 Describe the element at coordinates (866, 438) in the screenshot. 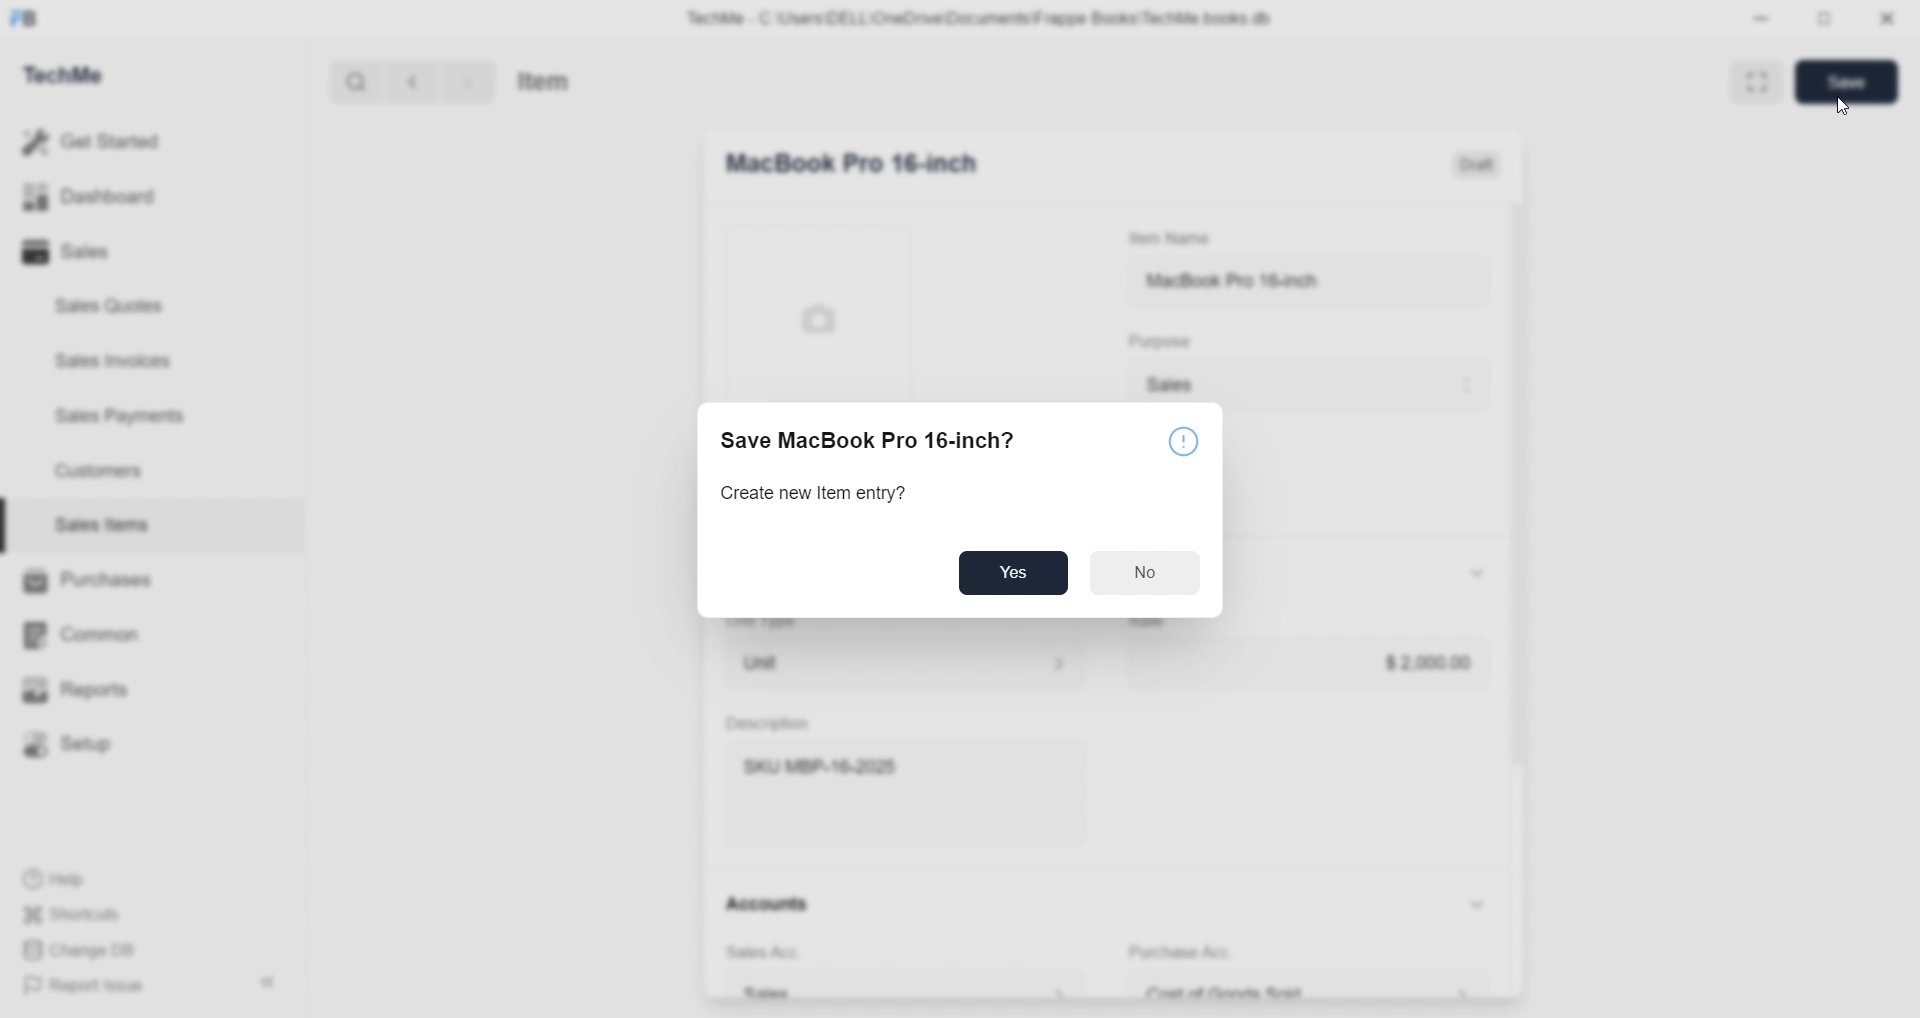

I see `Save MacBook Pro 16-inch?` at that location.